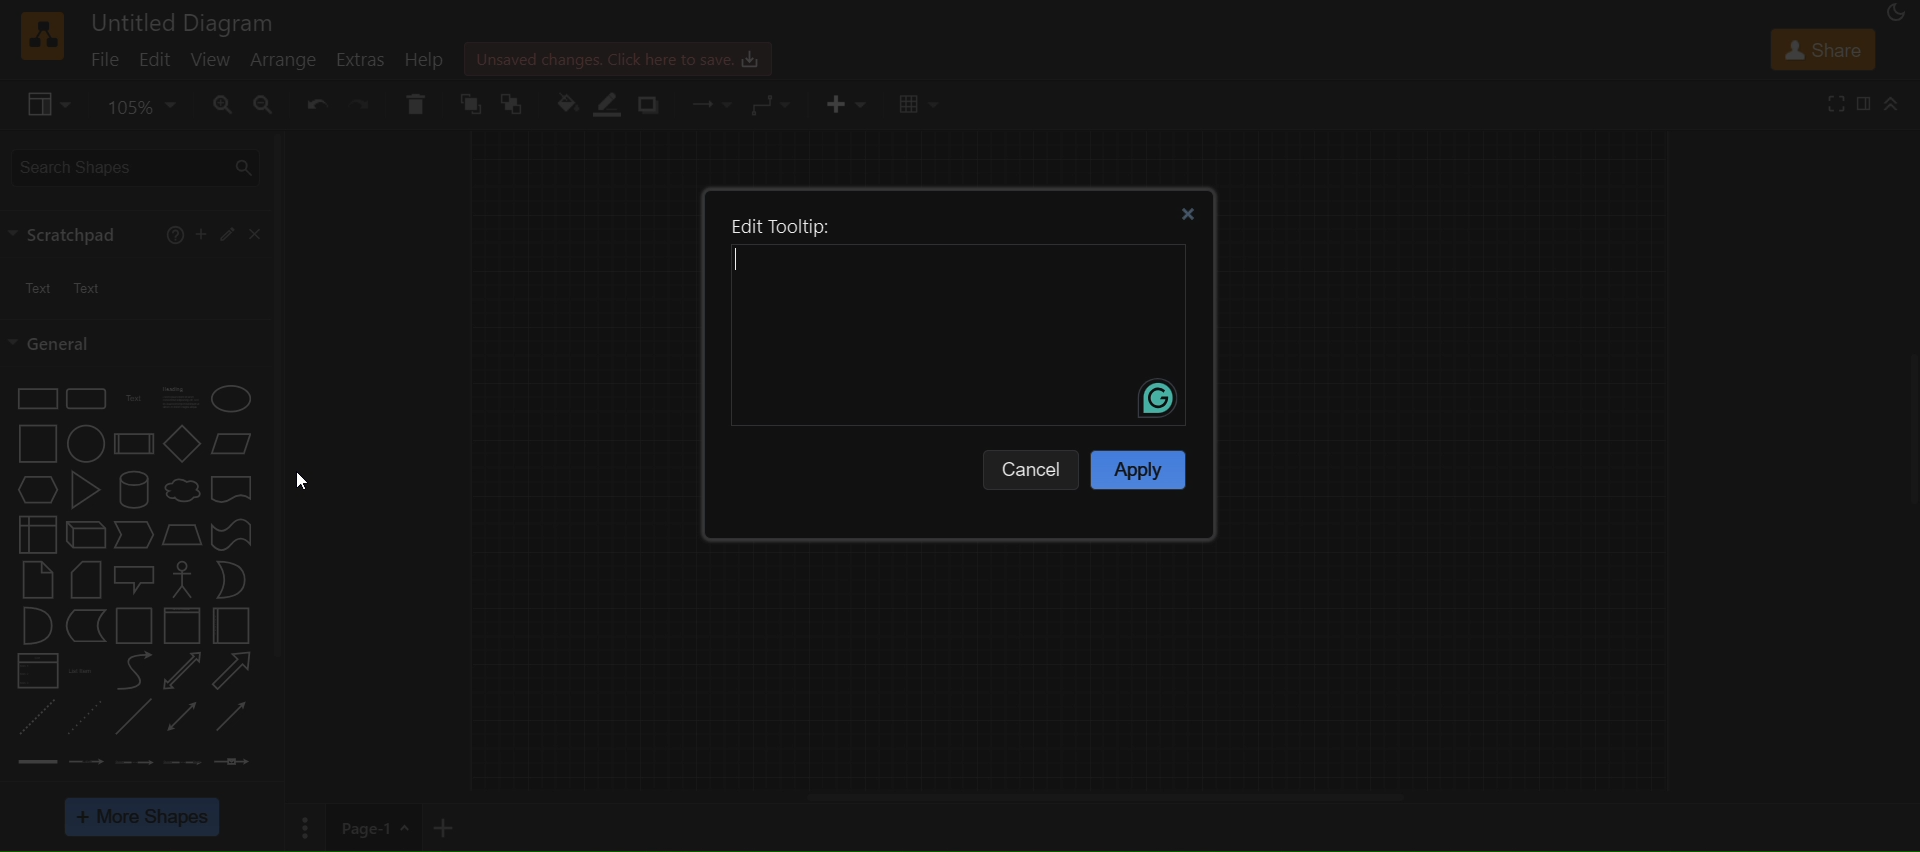  I want to click on text, so click(130, 400).